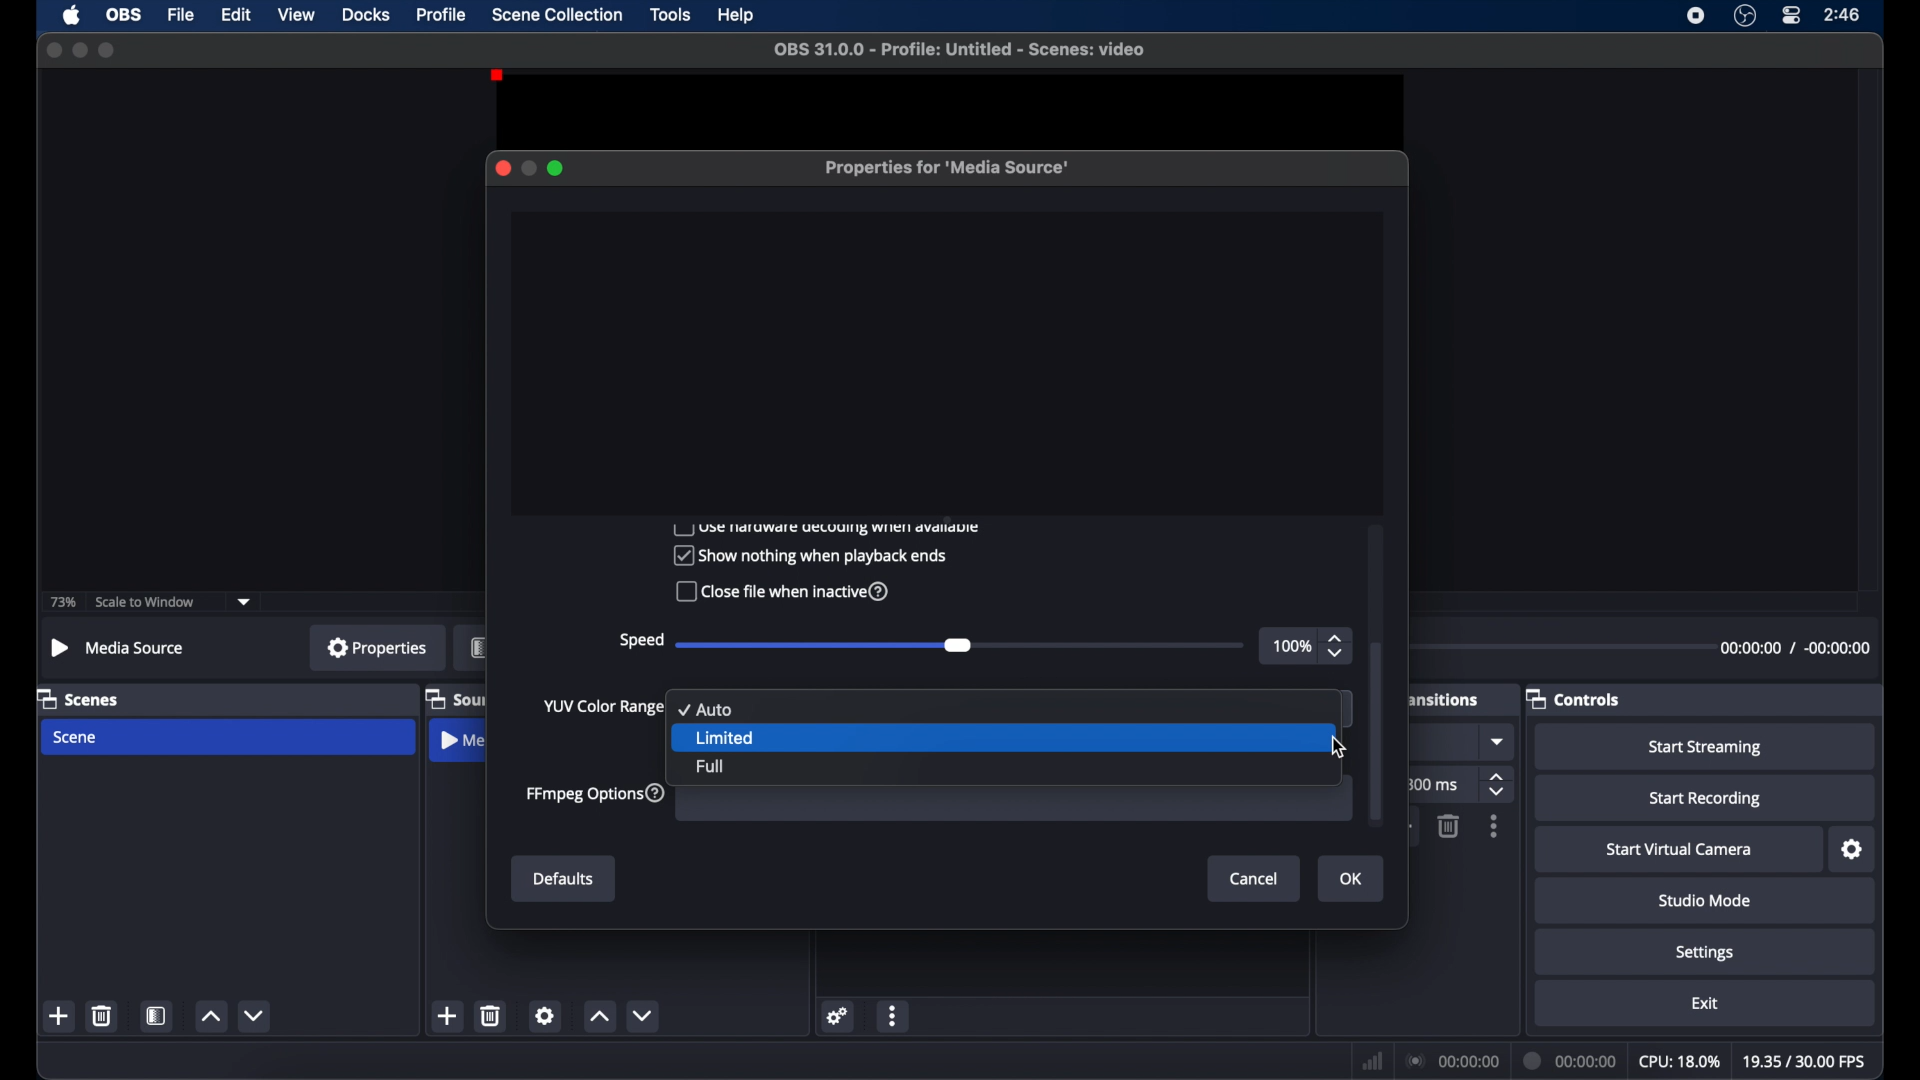 This screenshot has width=1920, height=1080. What do you see at coordinates (1678, 1060) in the screenshot?
I see `cpu` at bounding box center [1678, 1060].